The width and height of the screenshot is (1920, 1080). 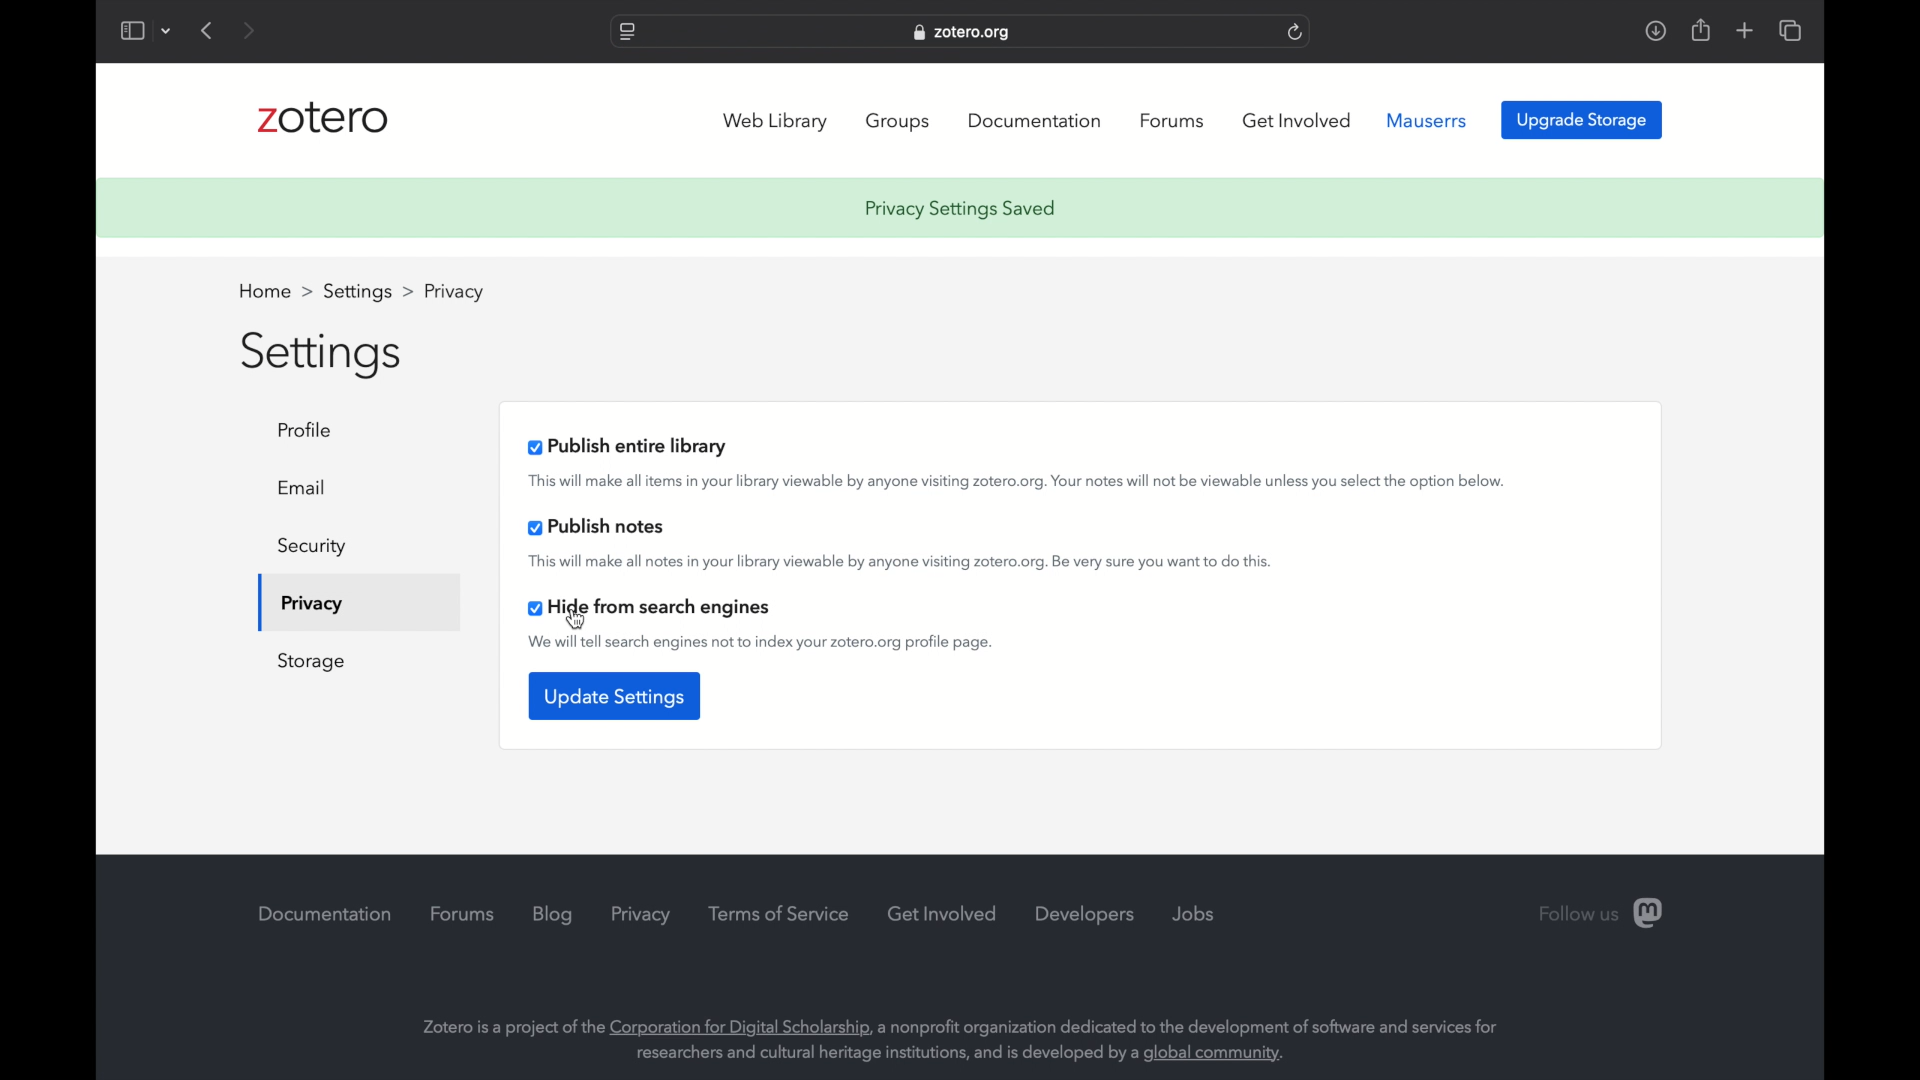 I want to click on downloads, so click(x=1656, y=30).